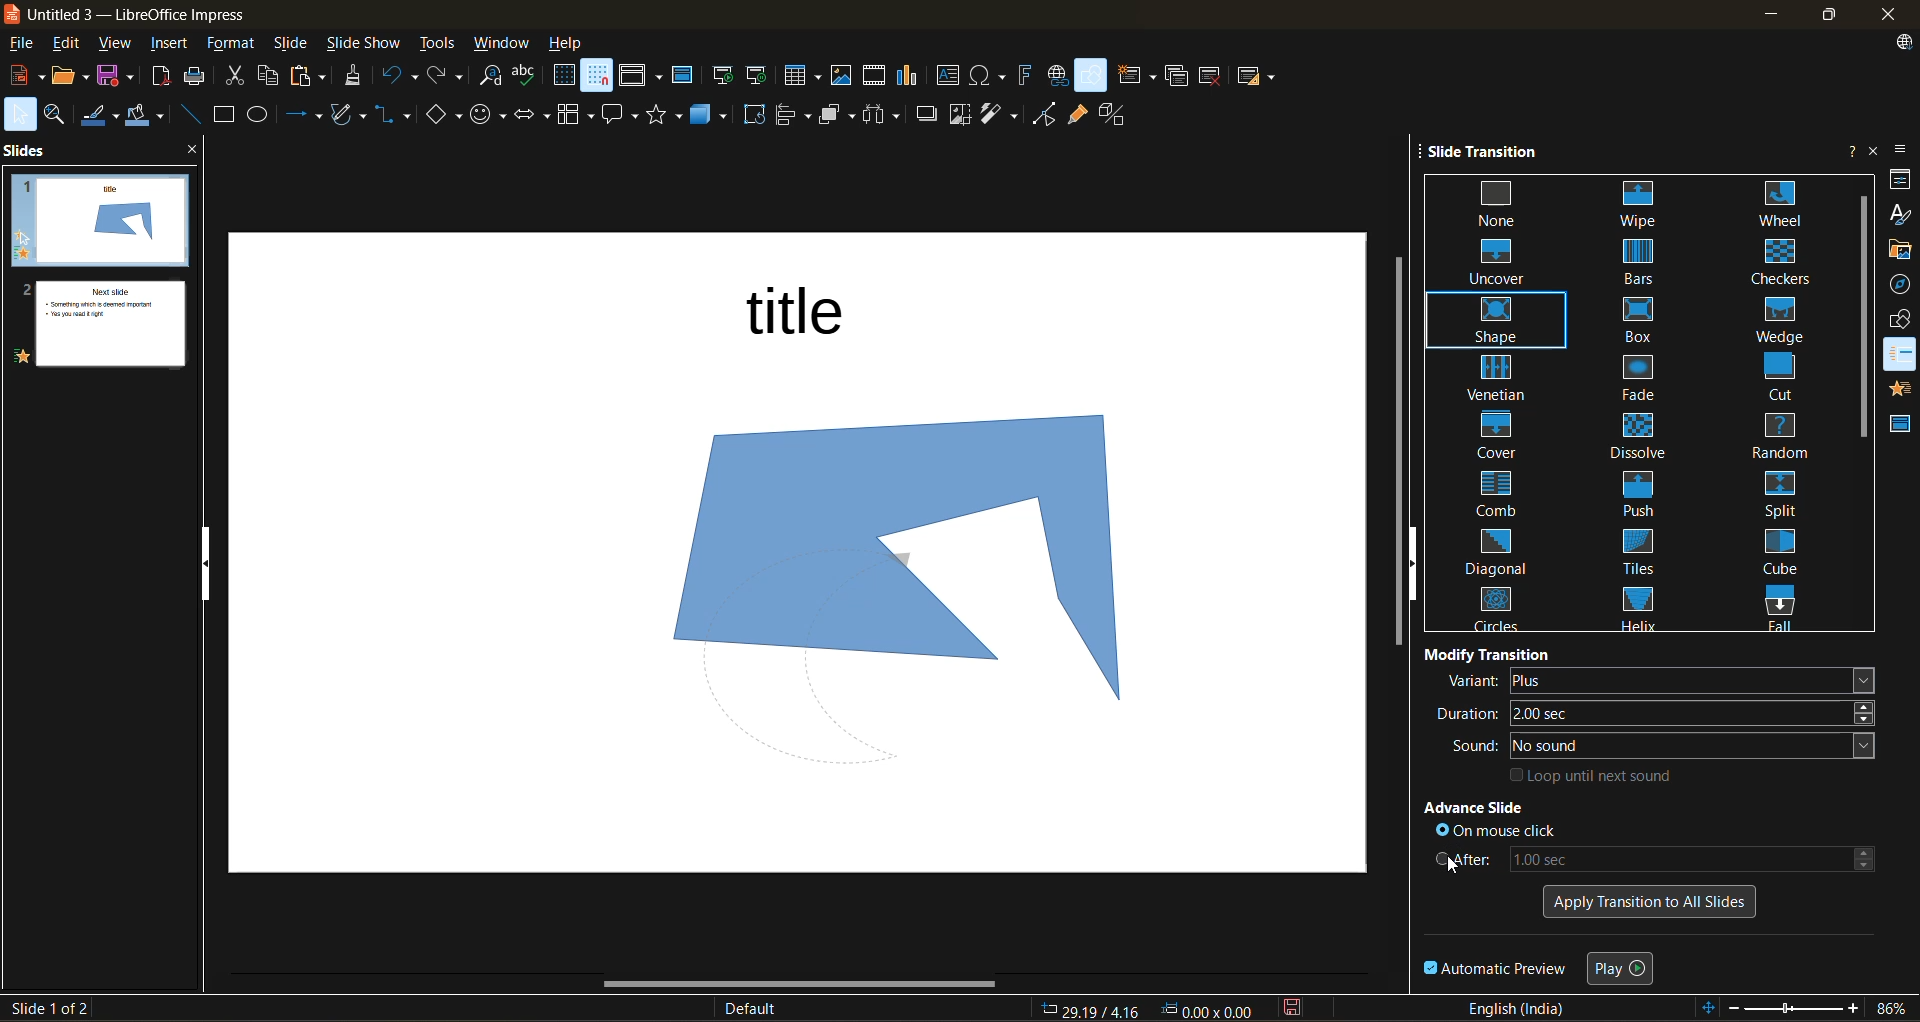 The image size is (1920, 1022). What do you see at coordinates (198, 78) in the screenshot?
I see `print` at bounding box center [198, 78].